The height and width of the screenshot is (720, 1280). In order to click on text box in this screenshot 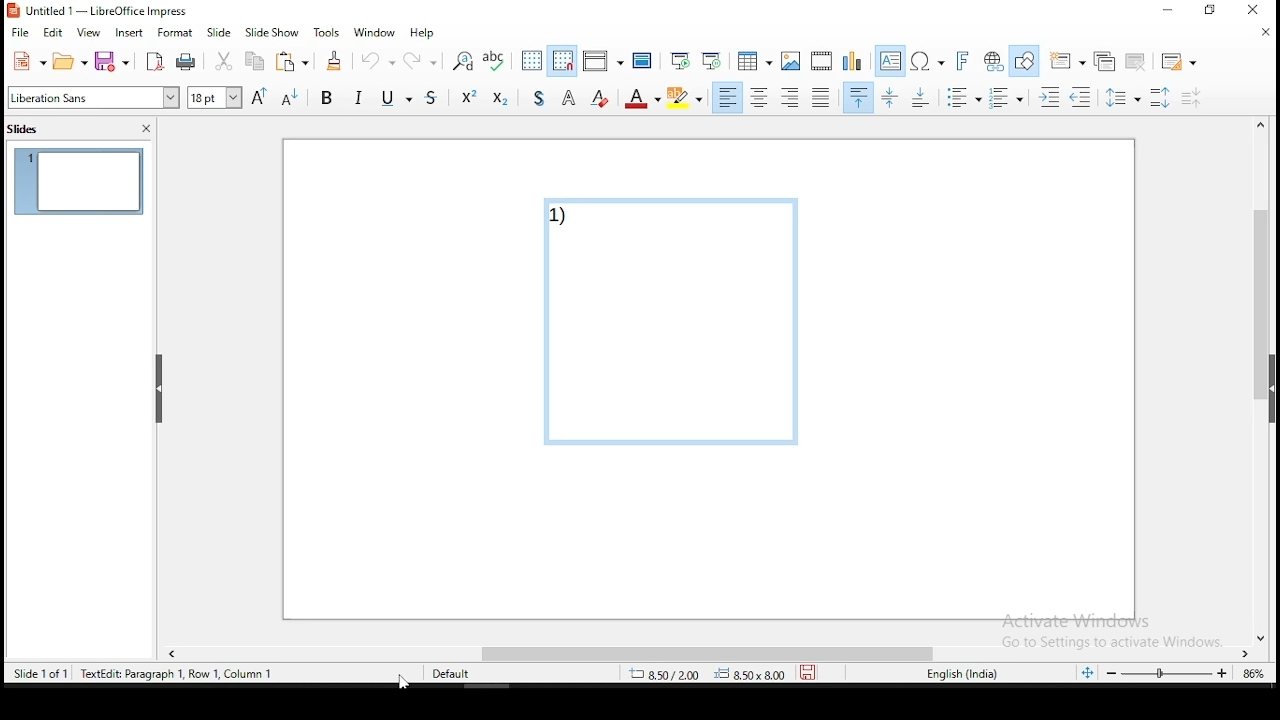, I will do `click(888, 61)`.